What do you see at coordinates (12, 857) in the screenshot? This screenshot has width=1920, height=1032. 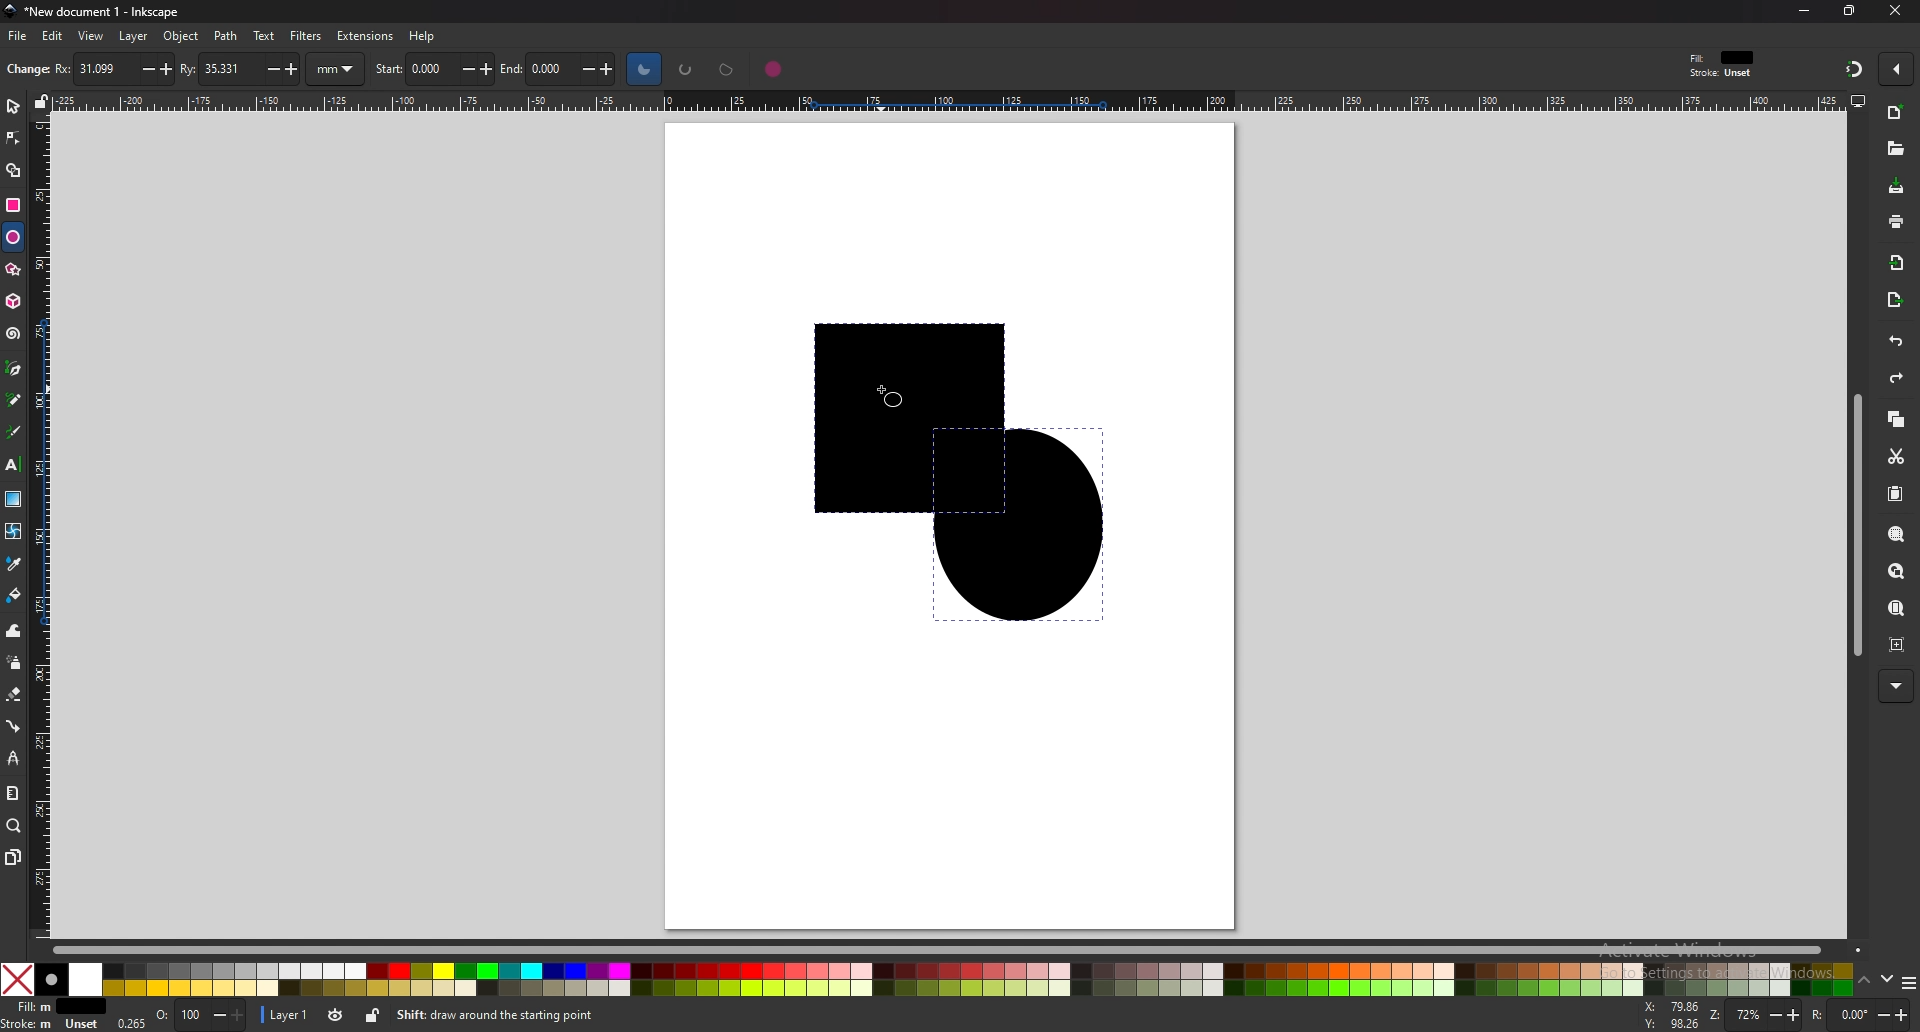 I see `pages` at bounding box center [12, 857].